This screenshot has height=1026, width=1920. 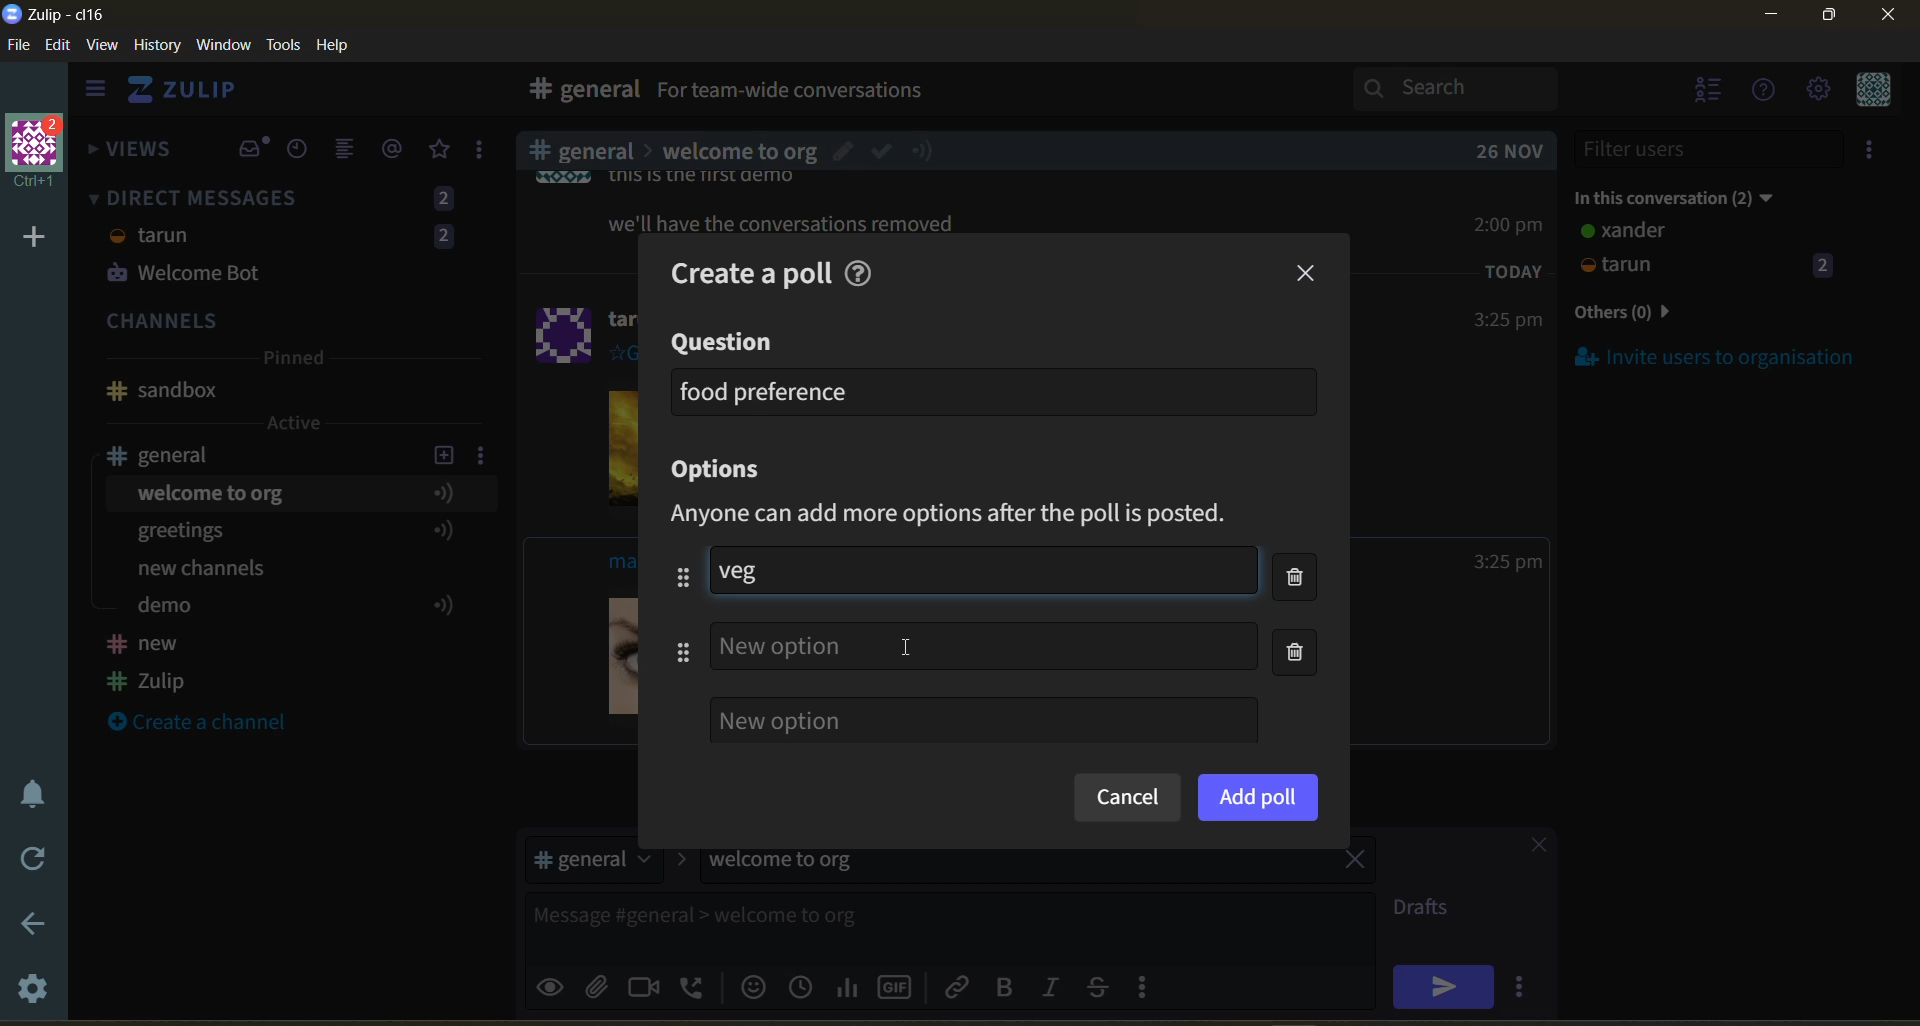 What do you see at coordinates (196, 95) in the screenshot?
I see `home view` at bounding box center [196, 95].